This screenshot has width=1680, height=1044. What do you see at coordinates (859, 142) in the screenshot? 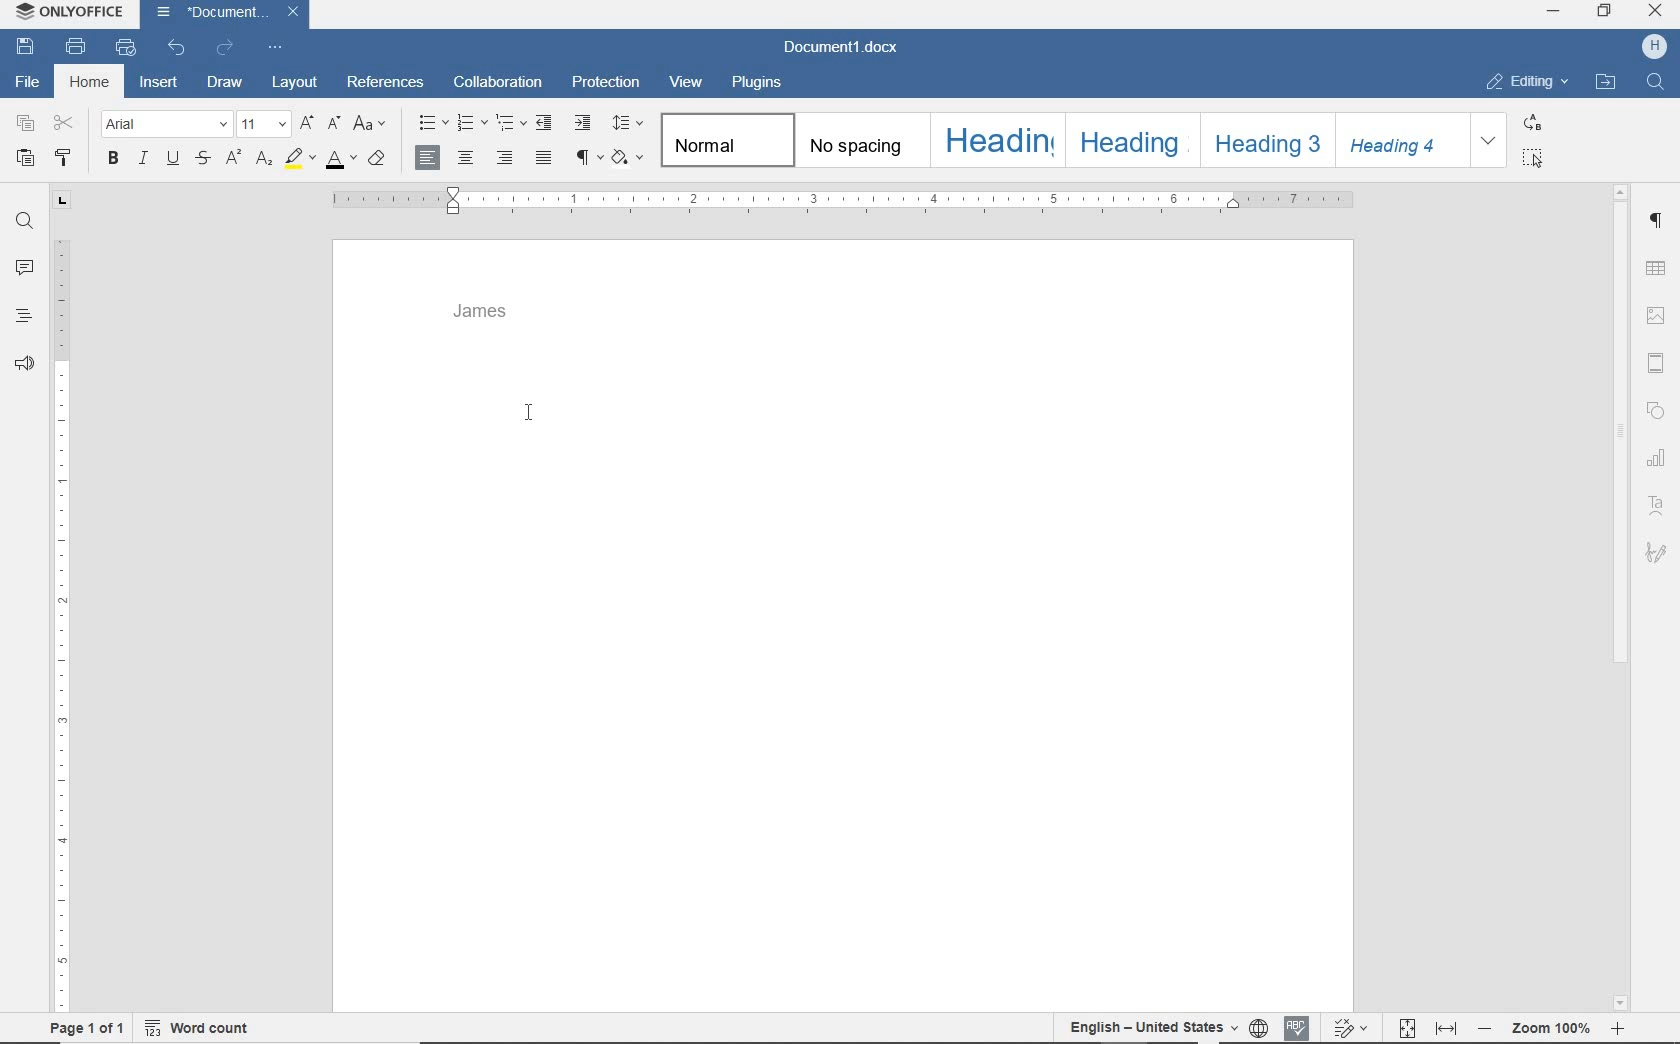
I see `No Spacing` at bounding box center [859, 142].